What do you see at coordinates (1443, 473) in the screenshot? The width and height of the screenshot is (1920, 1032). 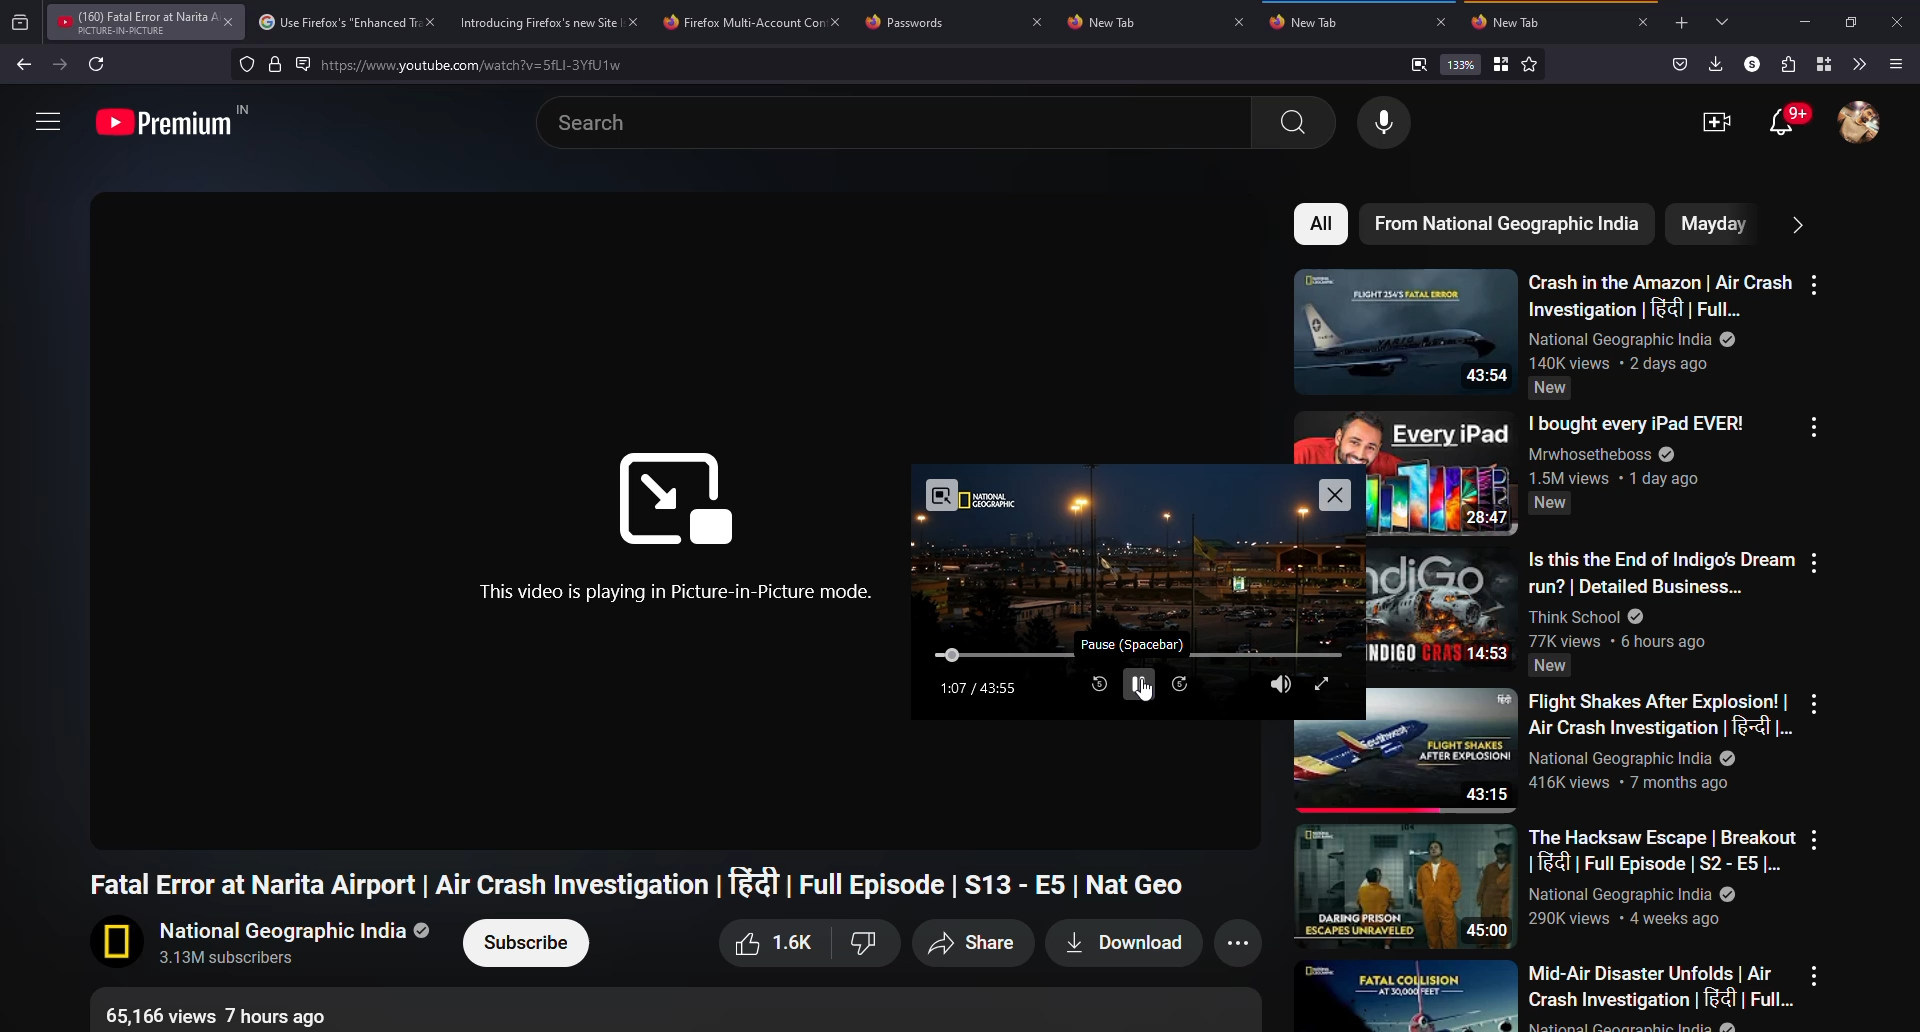 I see `Video thumbnail` at bounding box center [1443, 473].